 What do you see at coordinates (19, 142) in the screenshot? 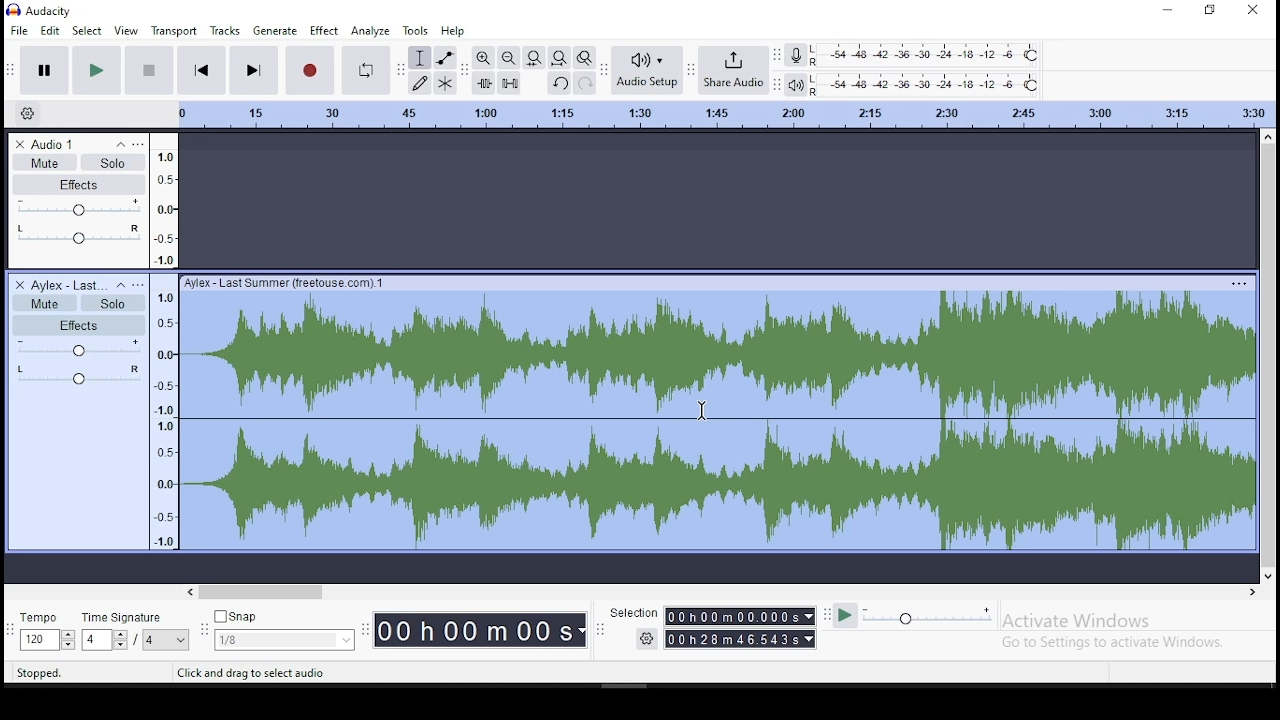
I see `delete track` at bounding box center [19, 142].